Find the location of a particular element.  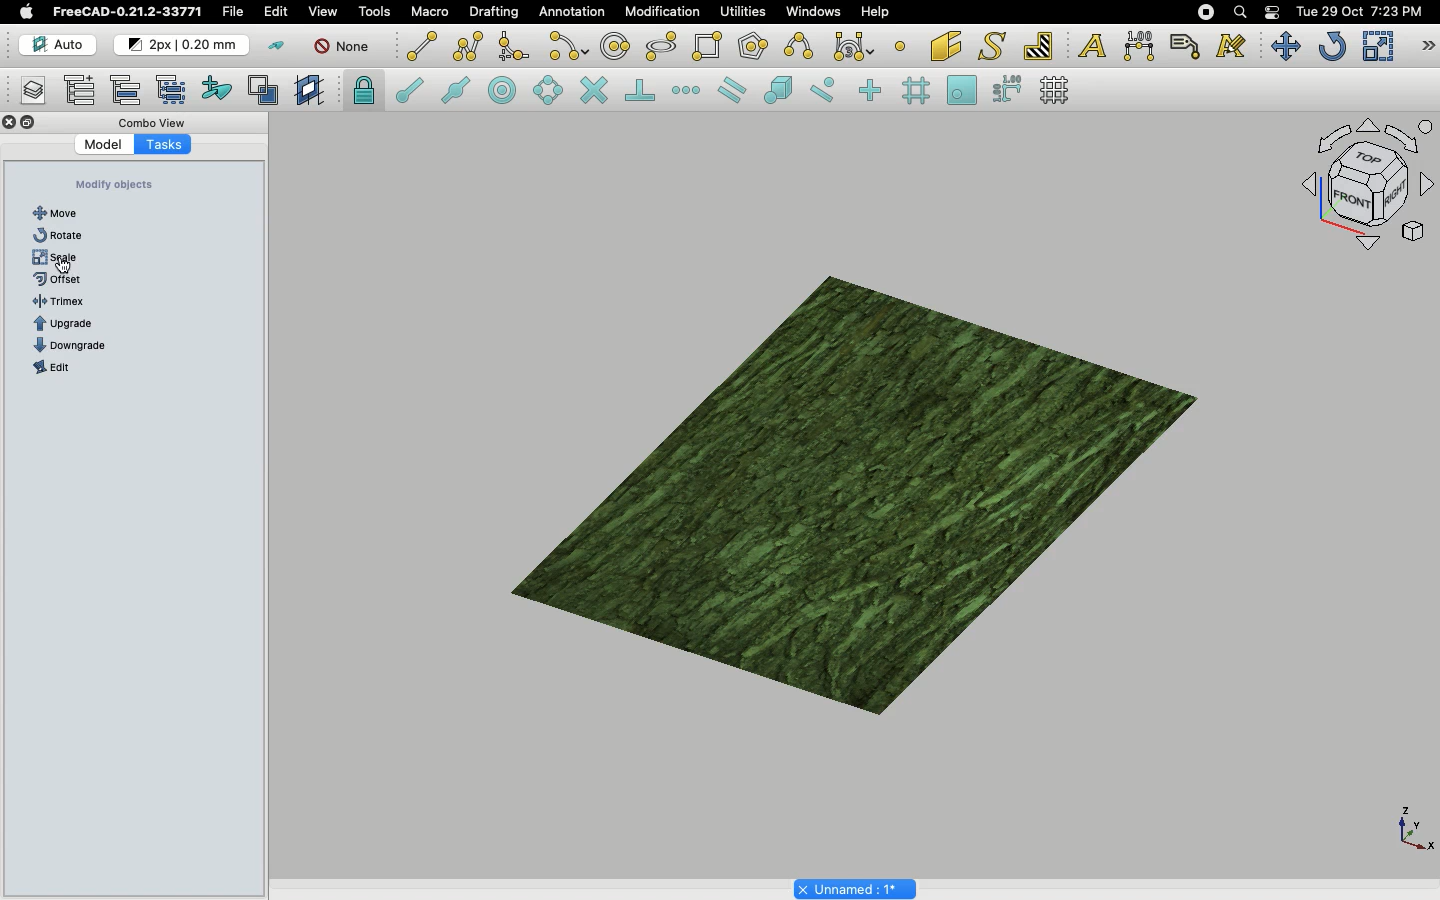

Annotation styles is located at coordinates (1230, 48).